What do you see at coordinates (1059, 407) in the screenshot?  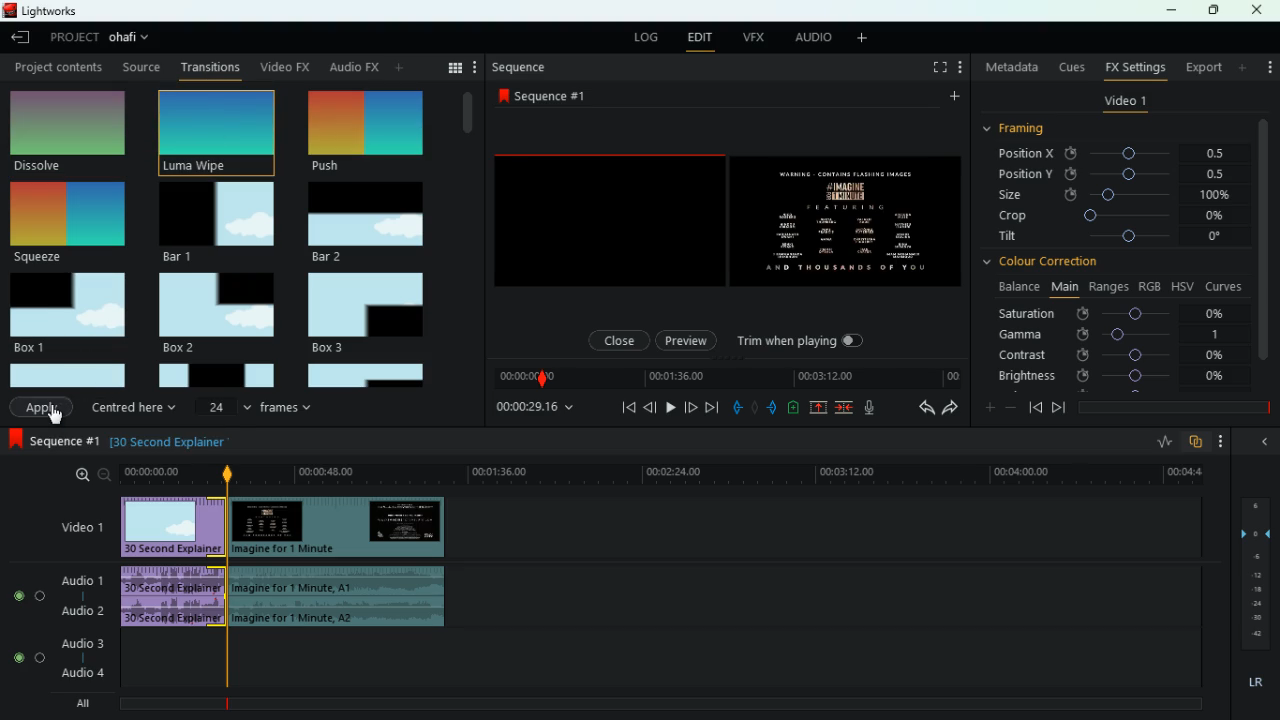 I see `front` at bounding box center [1059, 407].